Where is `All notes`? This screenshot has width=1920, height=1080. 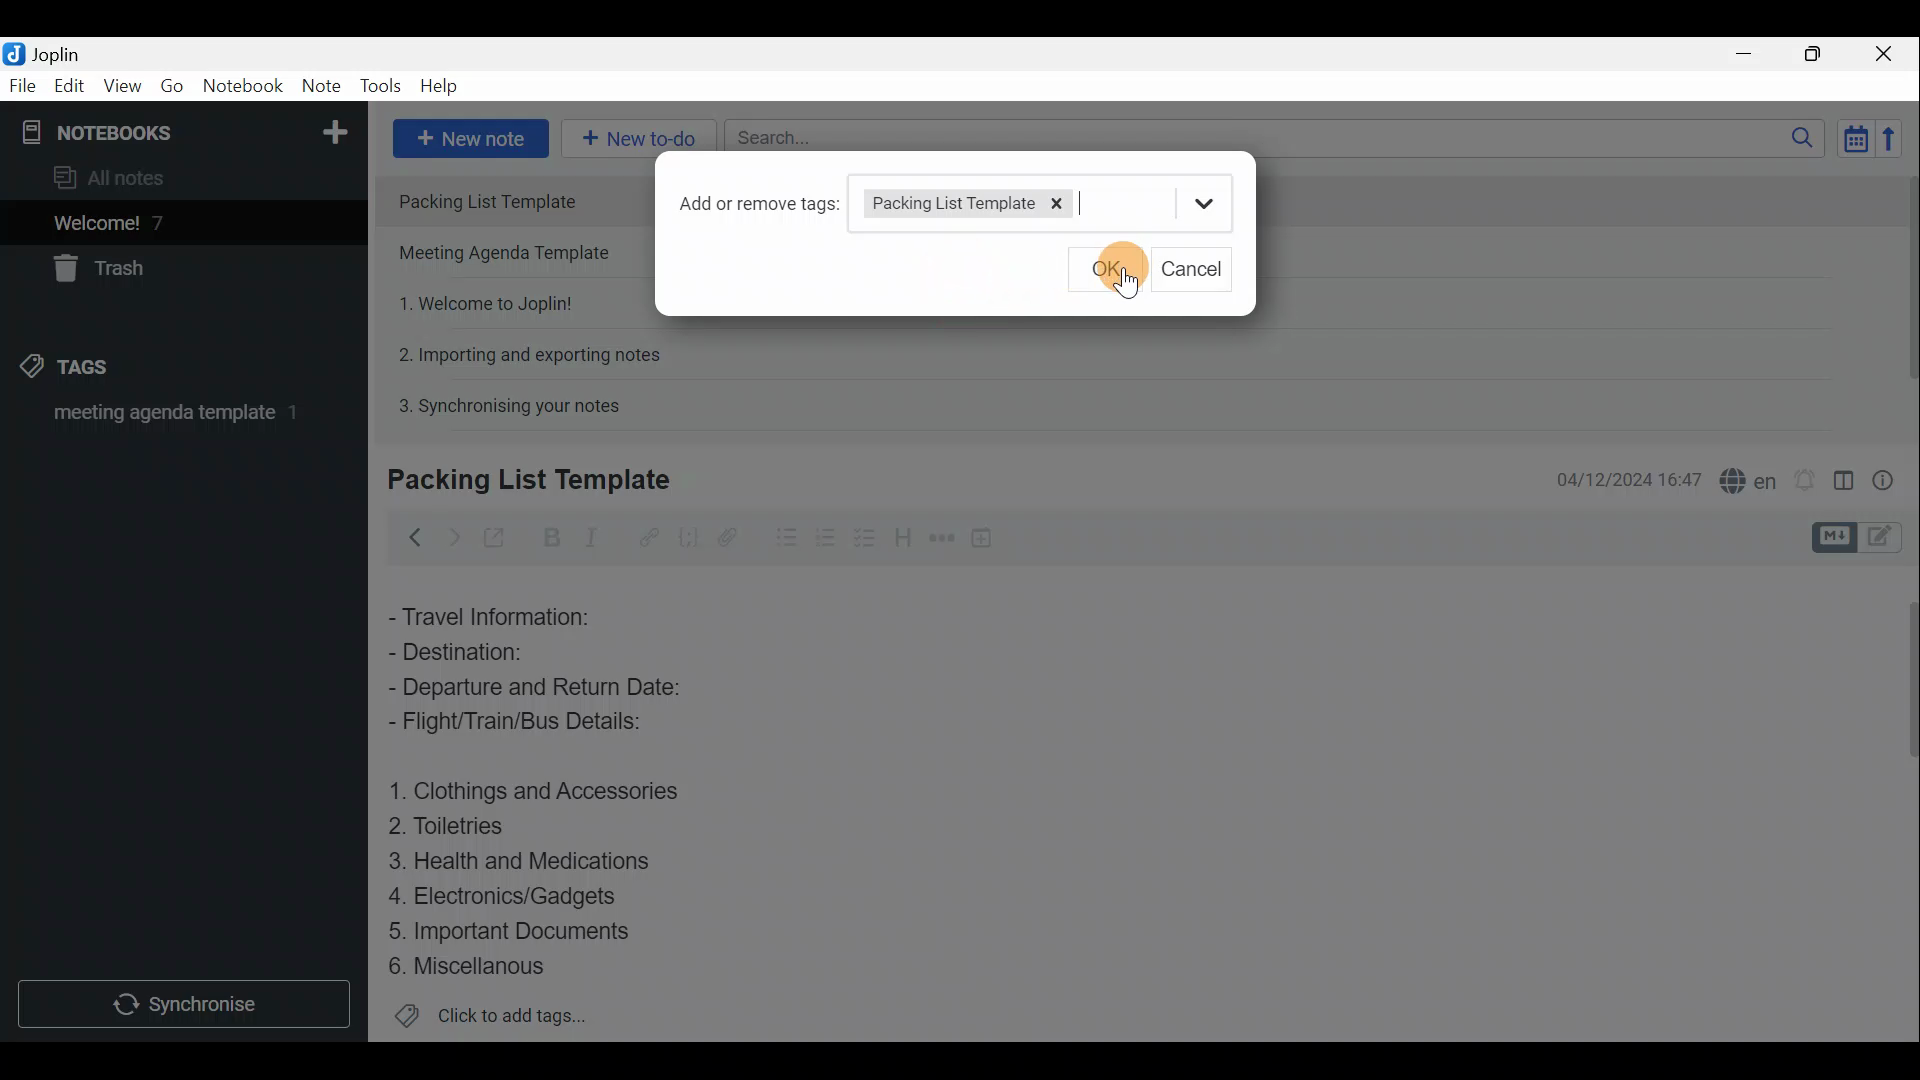 All notes is located at coordinates (116, 177).